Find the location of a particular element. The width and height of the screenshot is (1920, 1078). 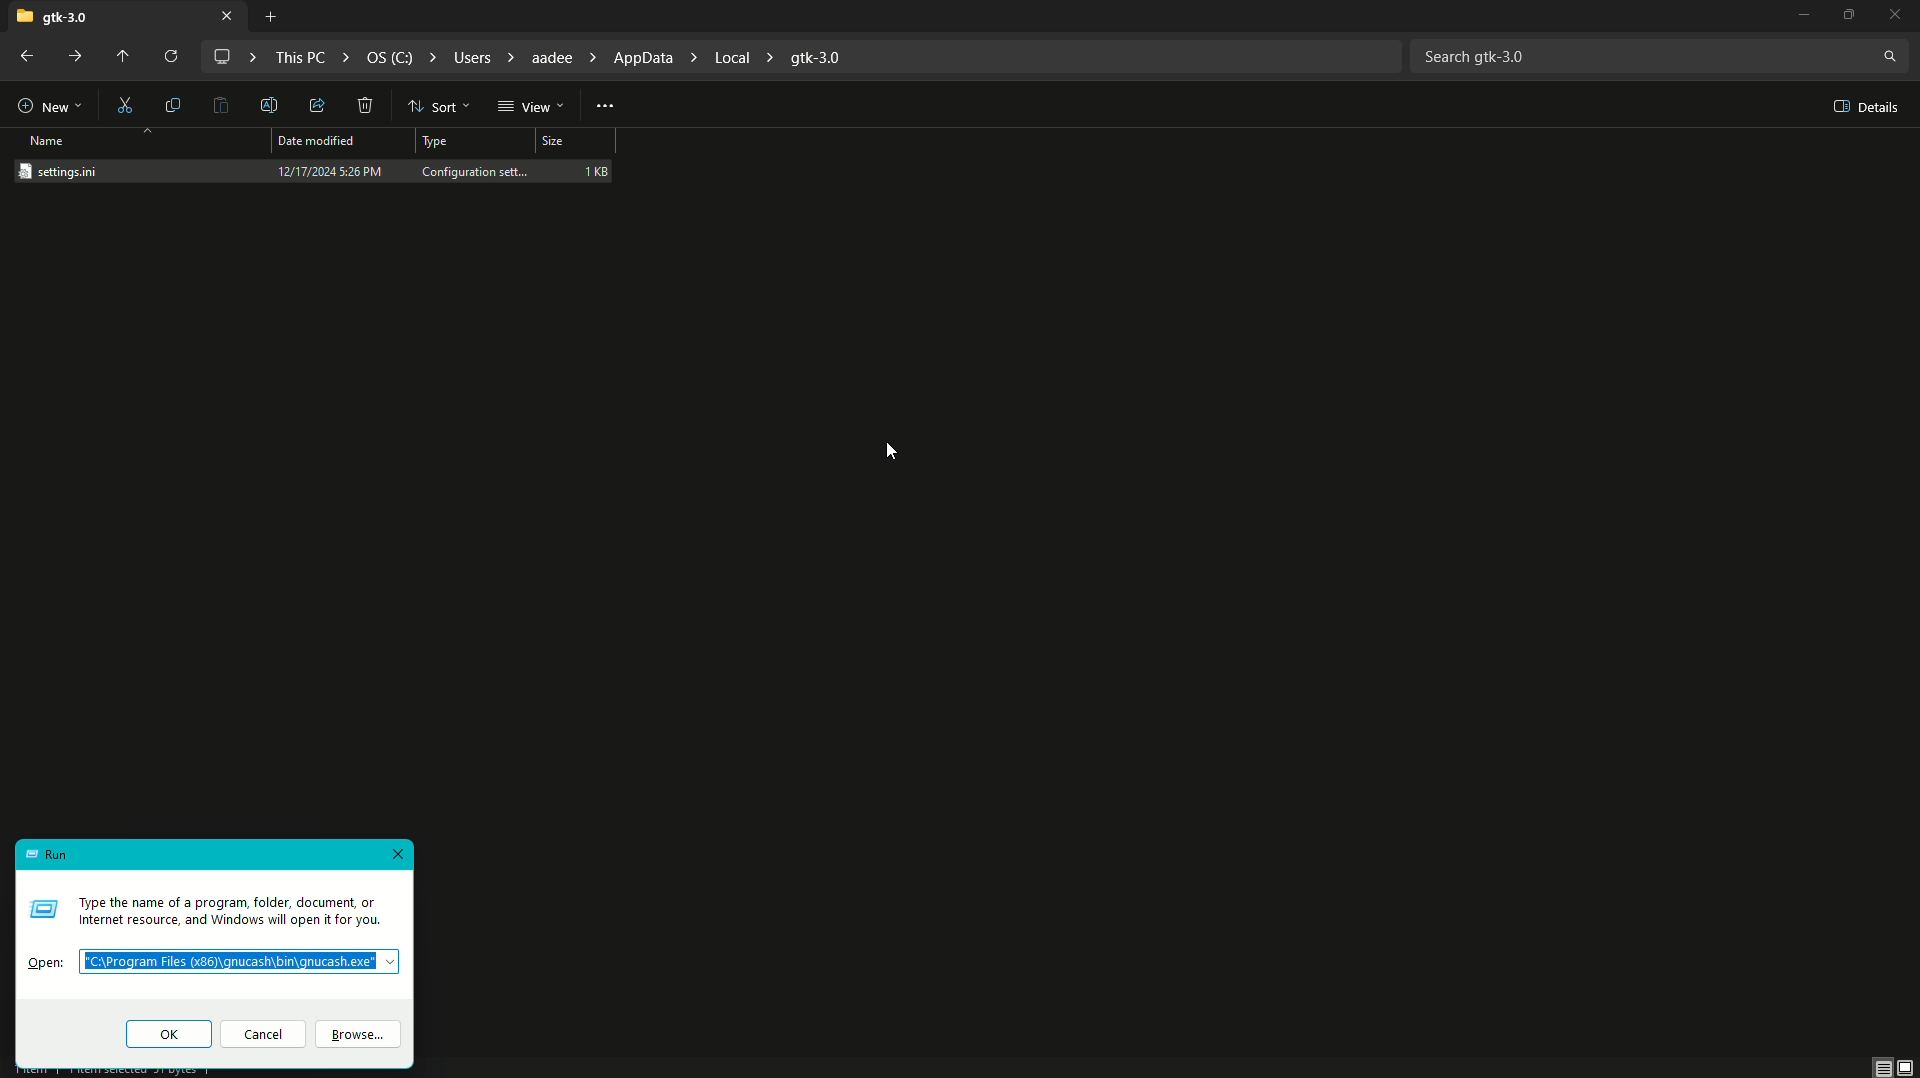

Cursor is located at coordinates (891, 452).